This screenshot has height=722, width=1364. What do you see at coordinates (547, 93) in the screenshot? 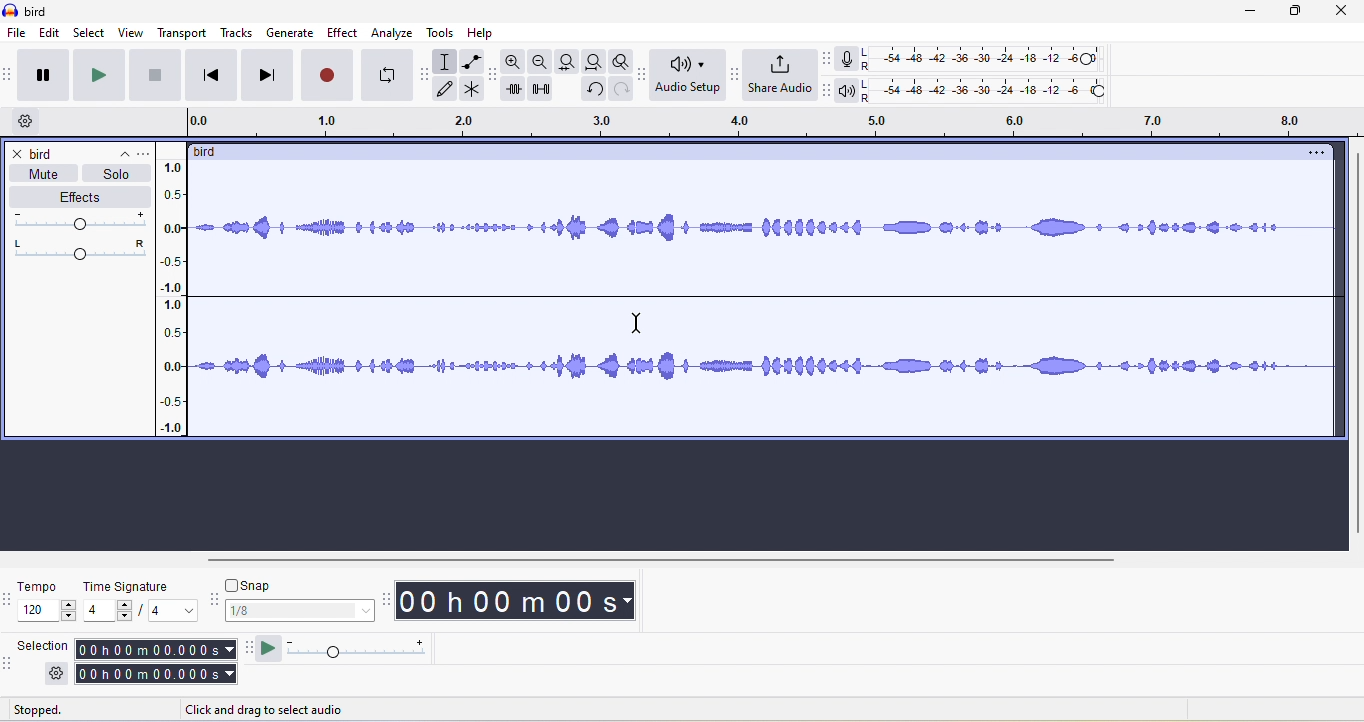
I see `silence audio selection` at bounding box center [547, 93].